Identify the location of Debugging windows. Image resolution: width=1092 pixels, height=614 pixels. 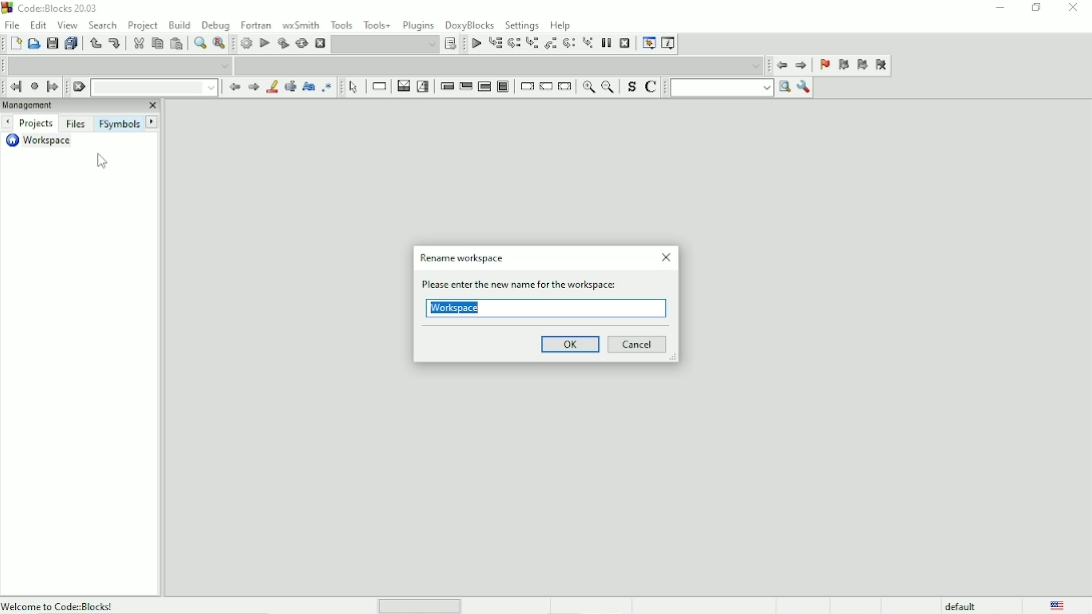
(647, 45).